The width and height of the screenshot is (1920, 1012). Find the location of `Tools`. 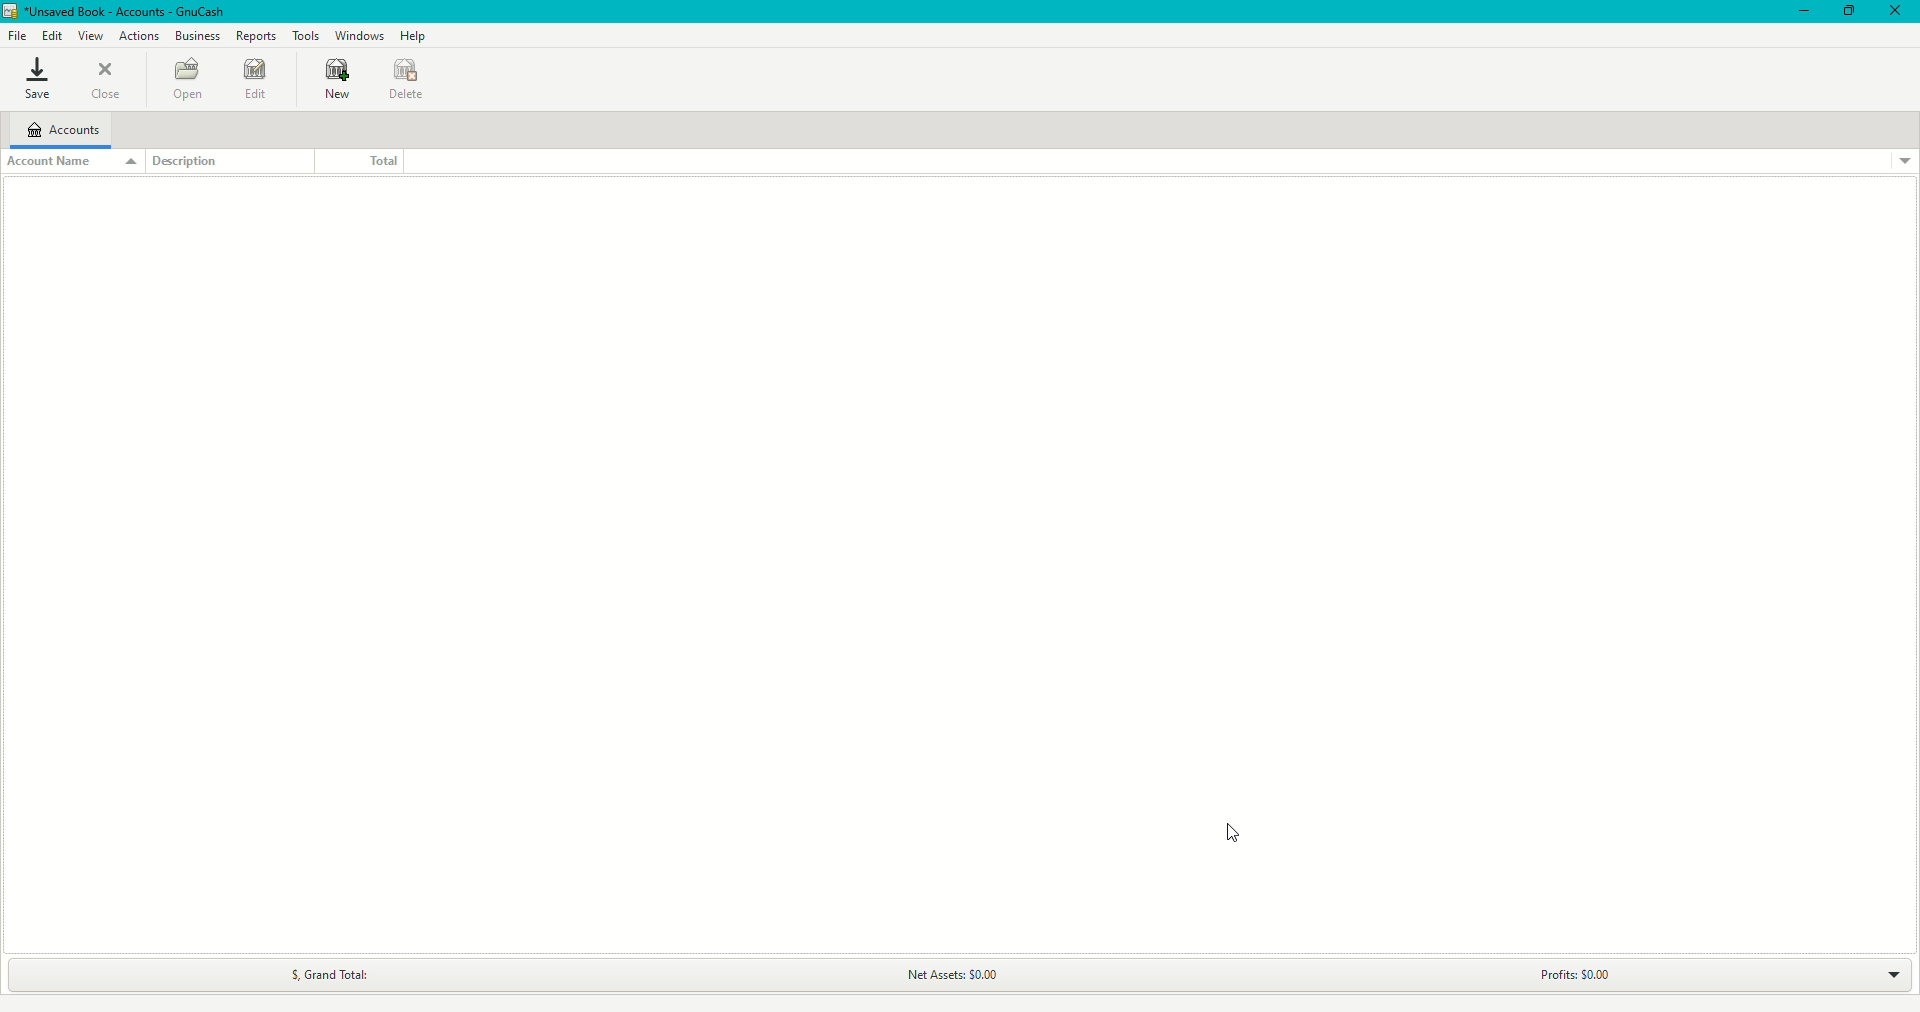

Tools is located at coordinates (308, 34).